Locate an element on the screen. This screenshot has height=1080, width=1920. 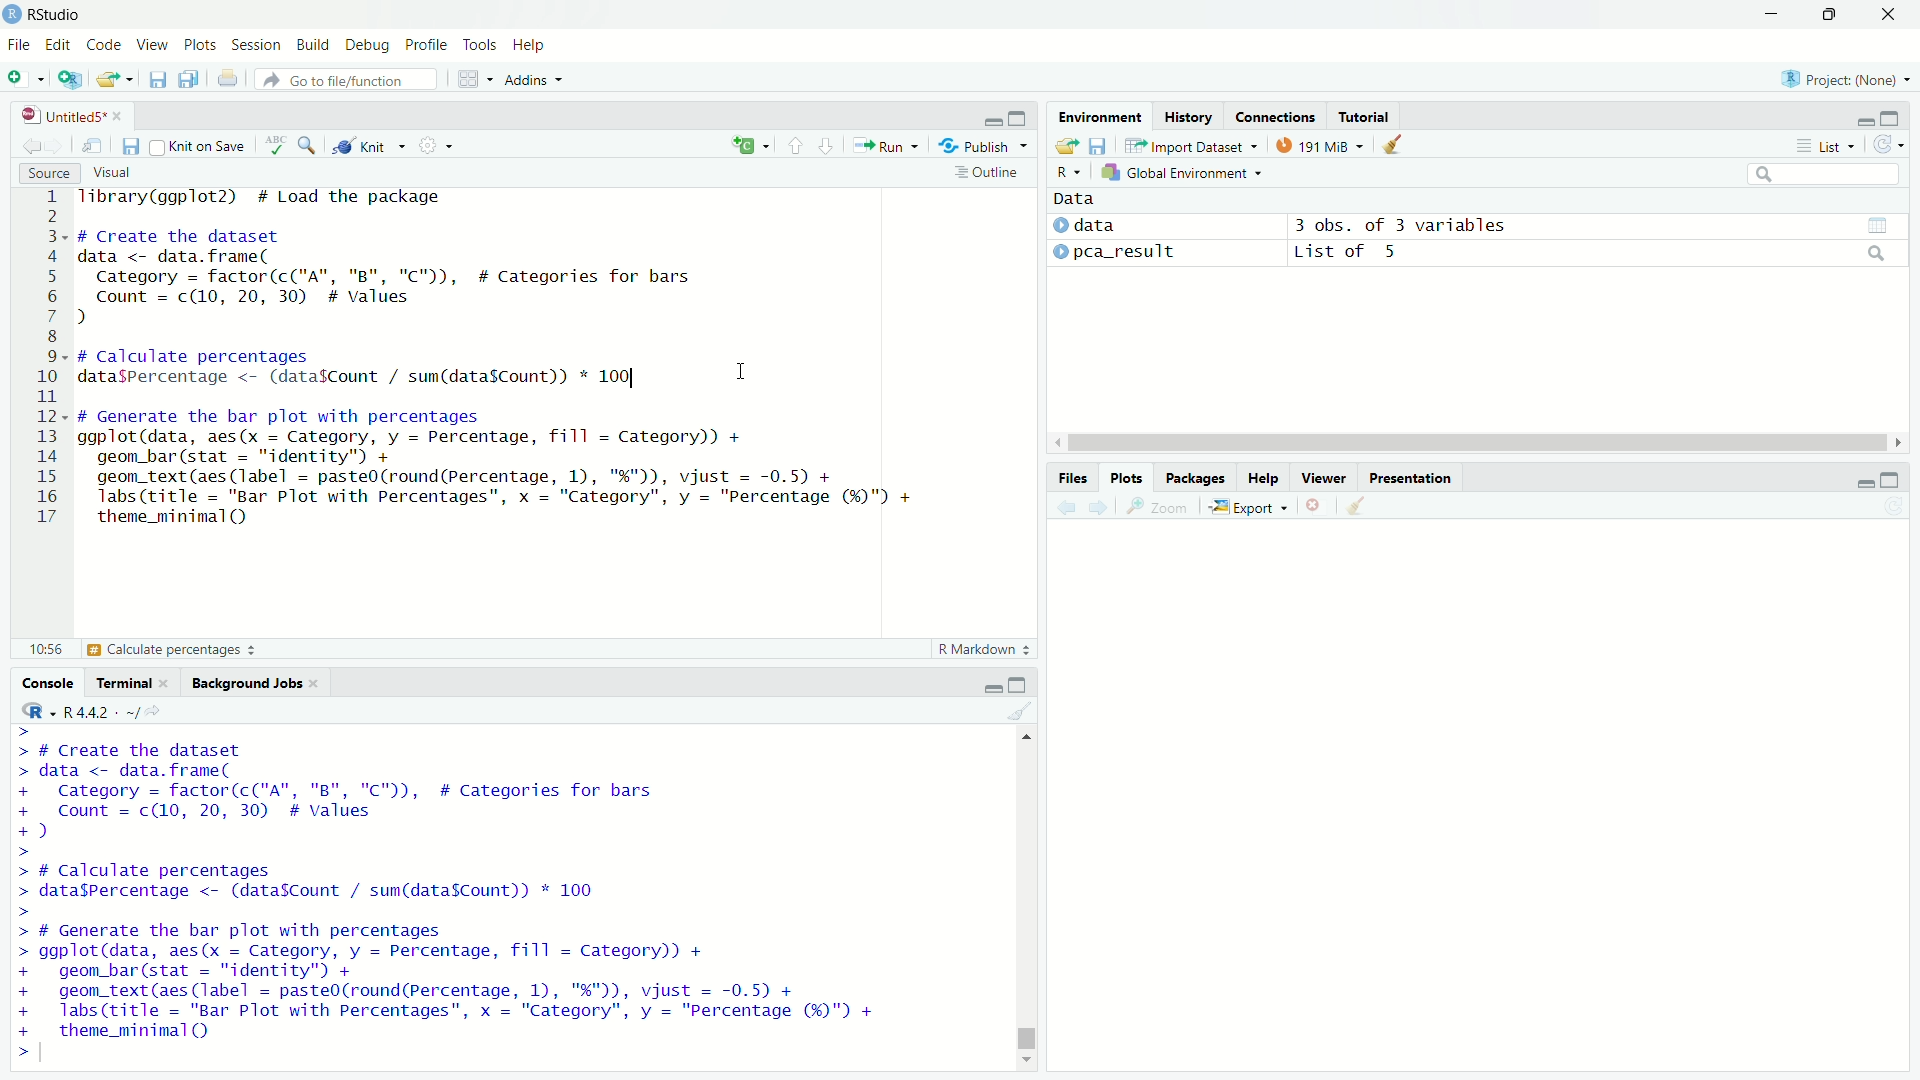
vertical scrollbar is located at coordinates (1023, 1005).